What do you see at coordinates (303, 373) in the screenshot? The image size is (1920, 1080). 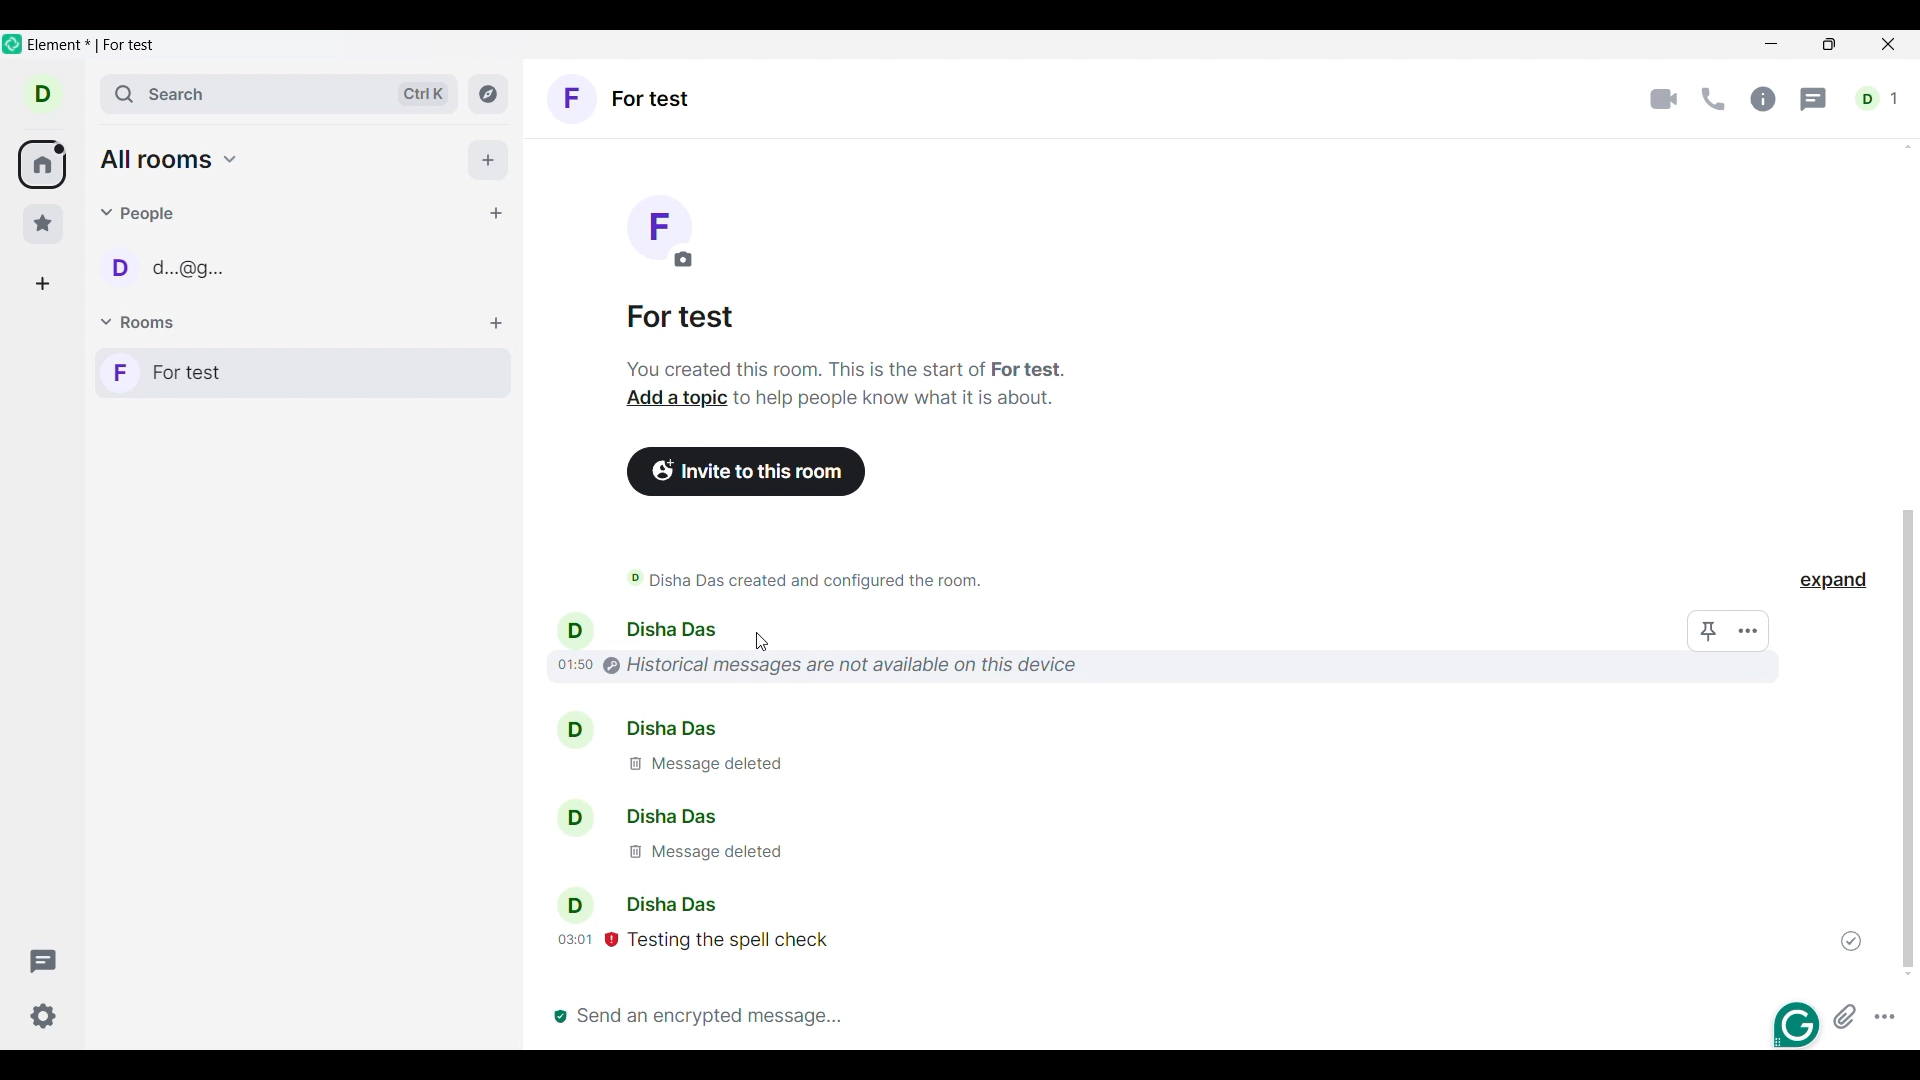 I see `f for test` at bounding box center [303, 373].